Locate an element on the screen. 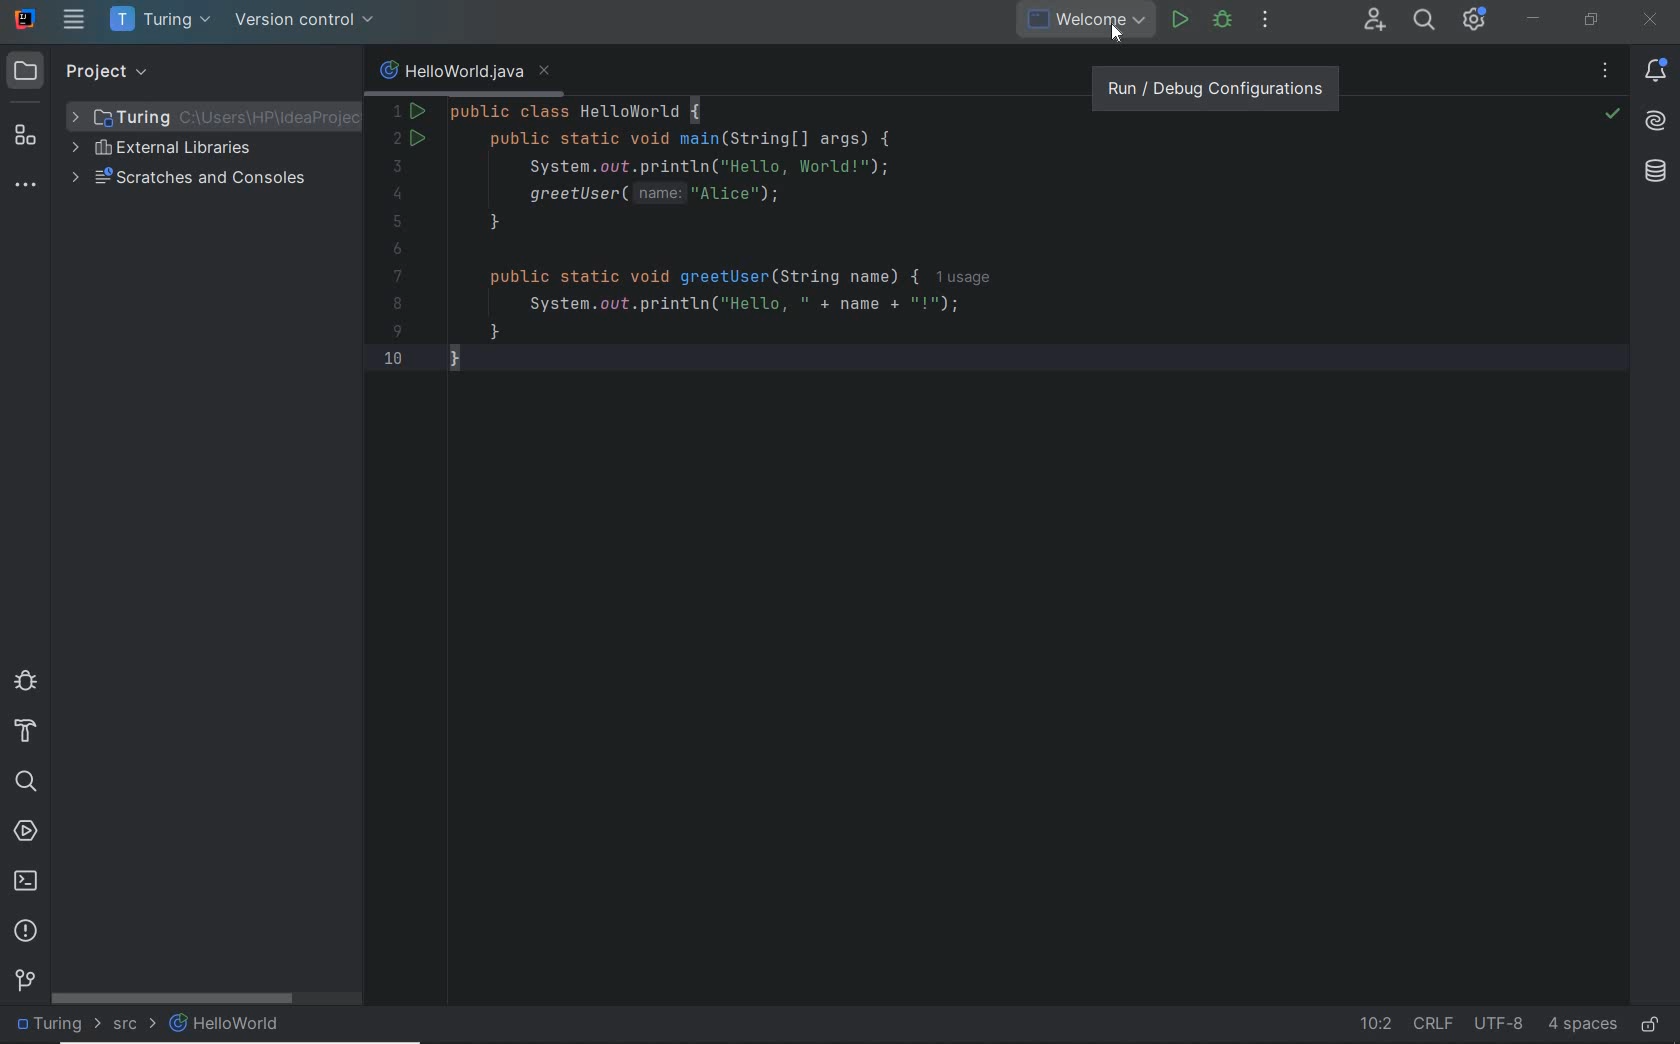 The image size is (1680, 1044). make file ready only is located at coordinates (1651, 1026).